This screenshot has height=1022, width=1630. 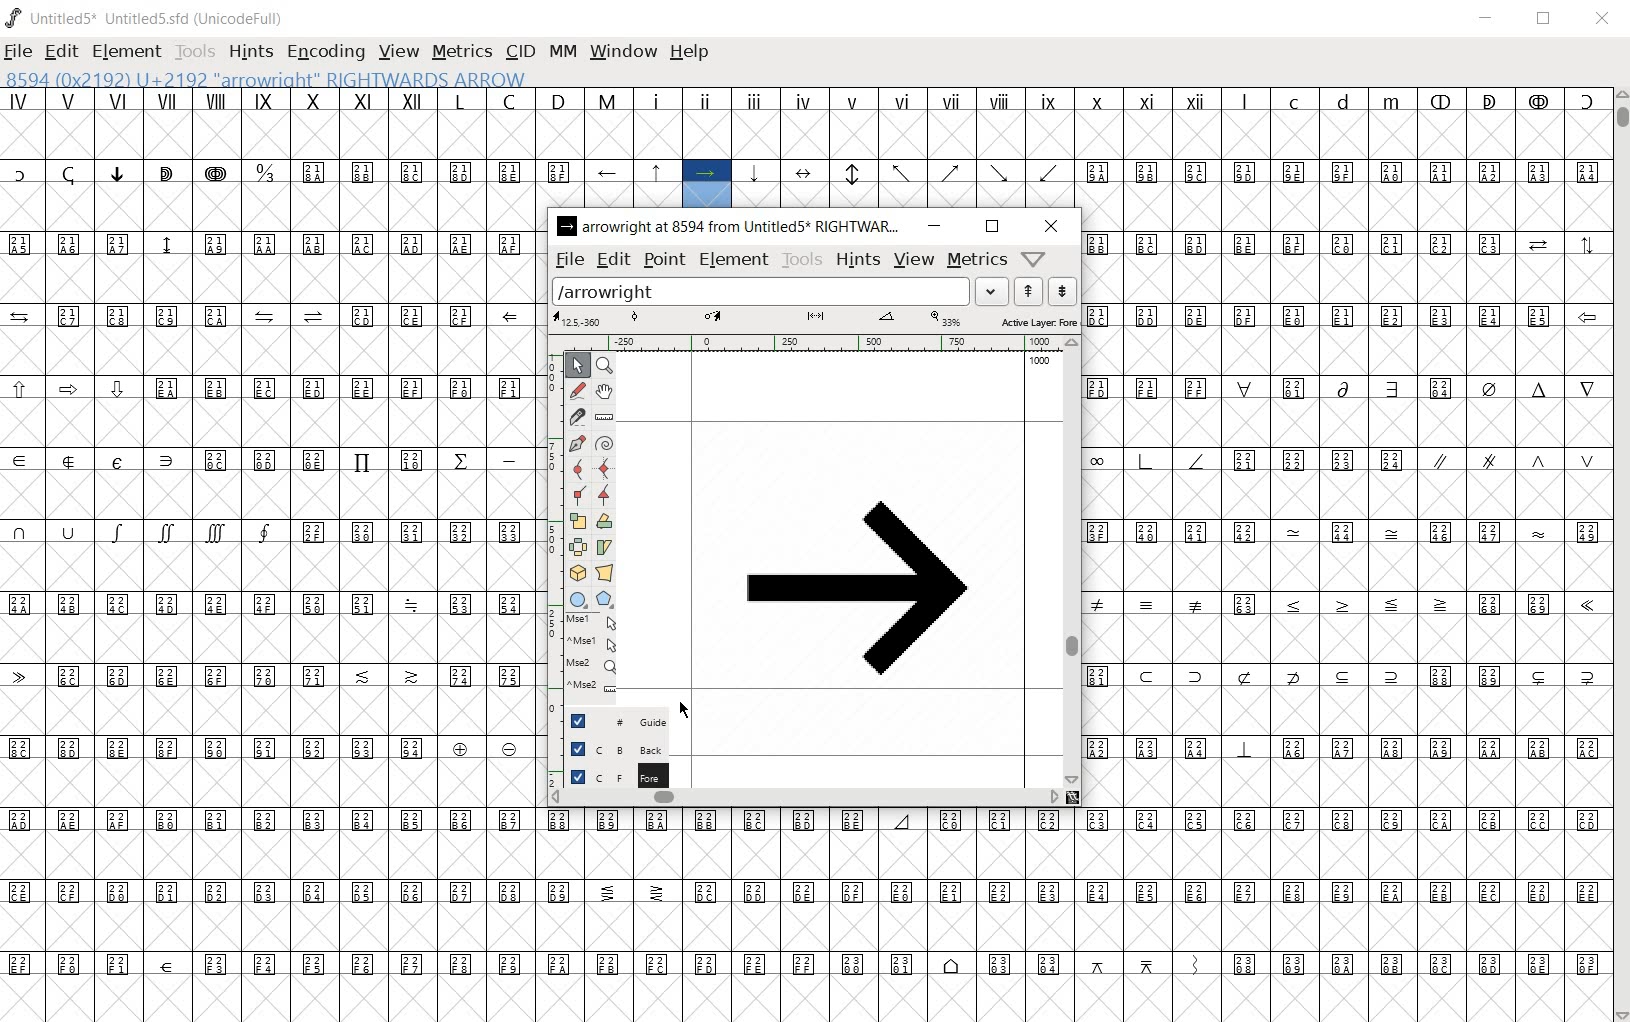 What do you see at coordinates (324, 51) in the screenshot?
I see `ENCODING` at bounding box center [324, 51].